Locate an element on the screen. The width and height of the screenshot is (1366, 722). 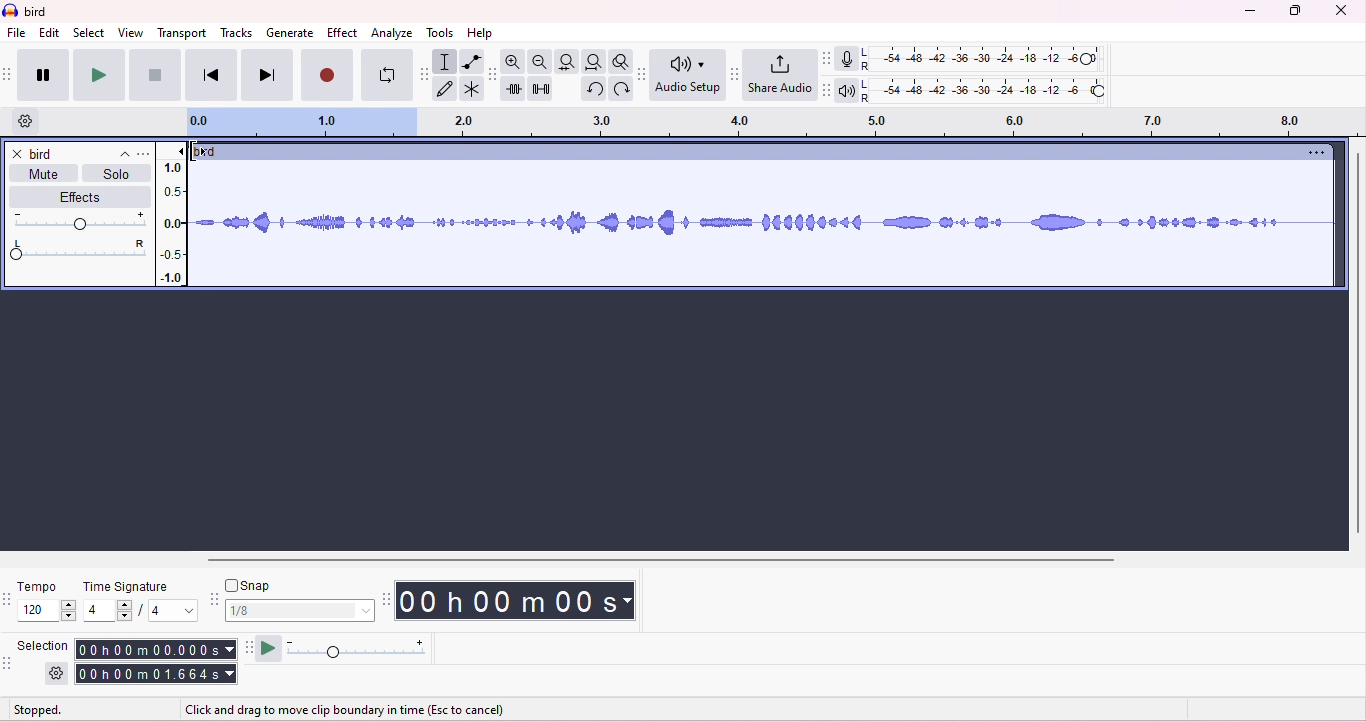
solo is located at coordinates (116, 177).